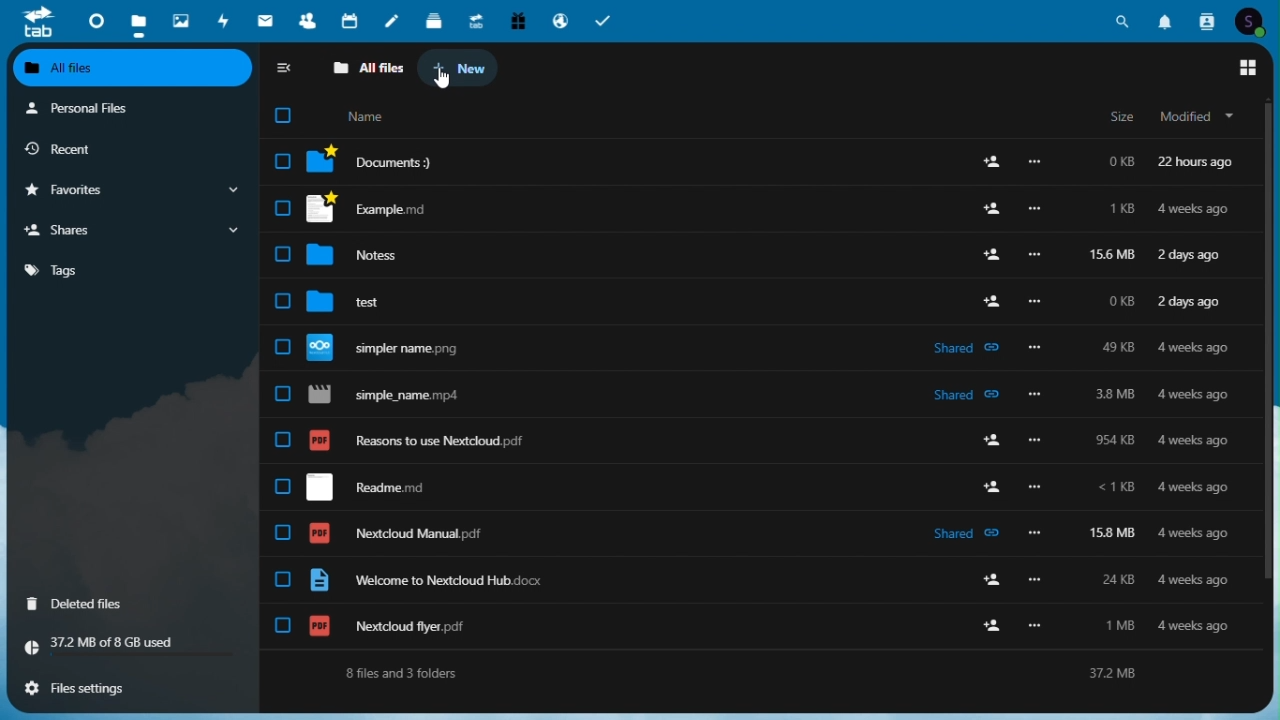 The height and width of the screenshot is (720, 1280). I want to click on 158 mb, so click(1113, 533).